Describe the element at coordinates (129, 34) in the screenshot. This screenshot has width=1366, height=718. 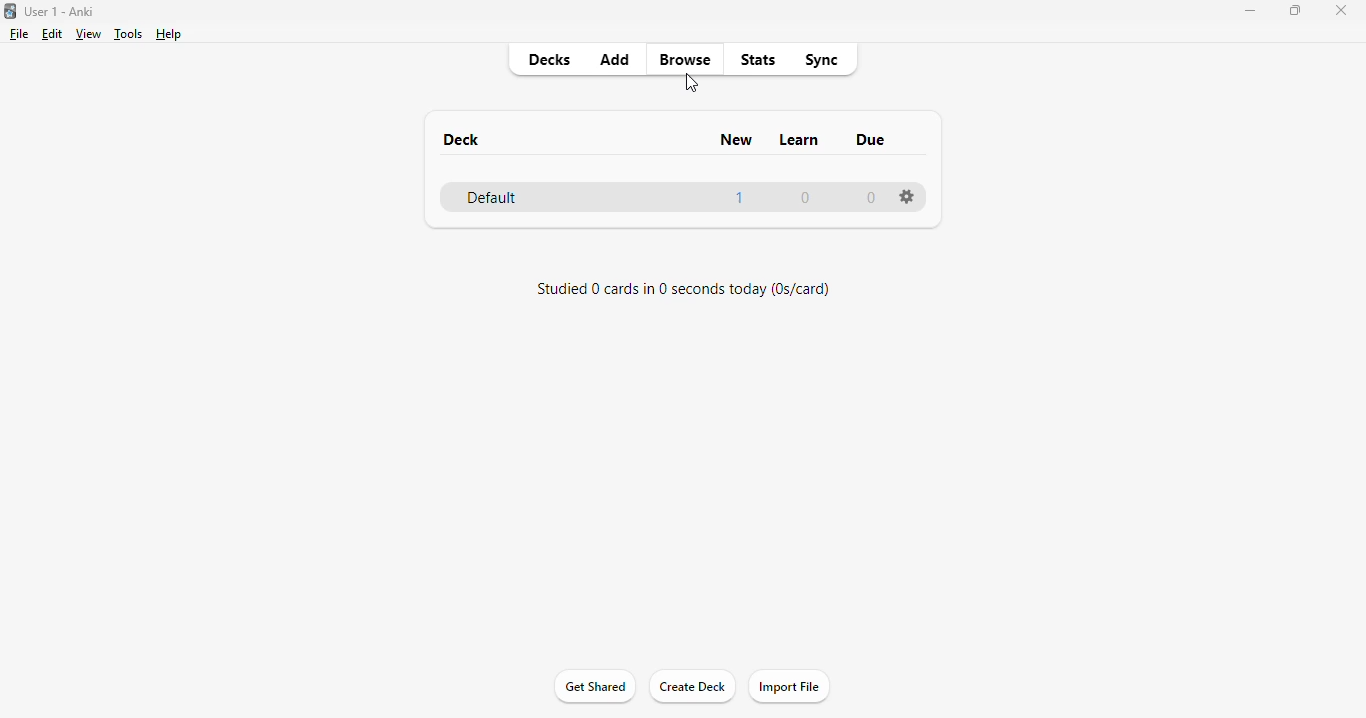
I see `tools` at that location.